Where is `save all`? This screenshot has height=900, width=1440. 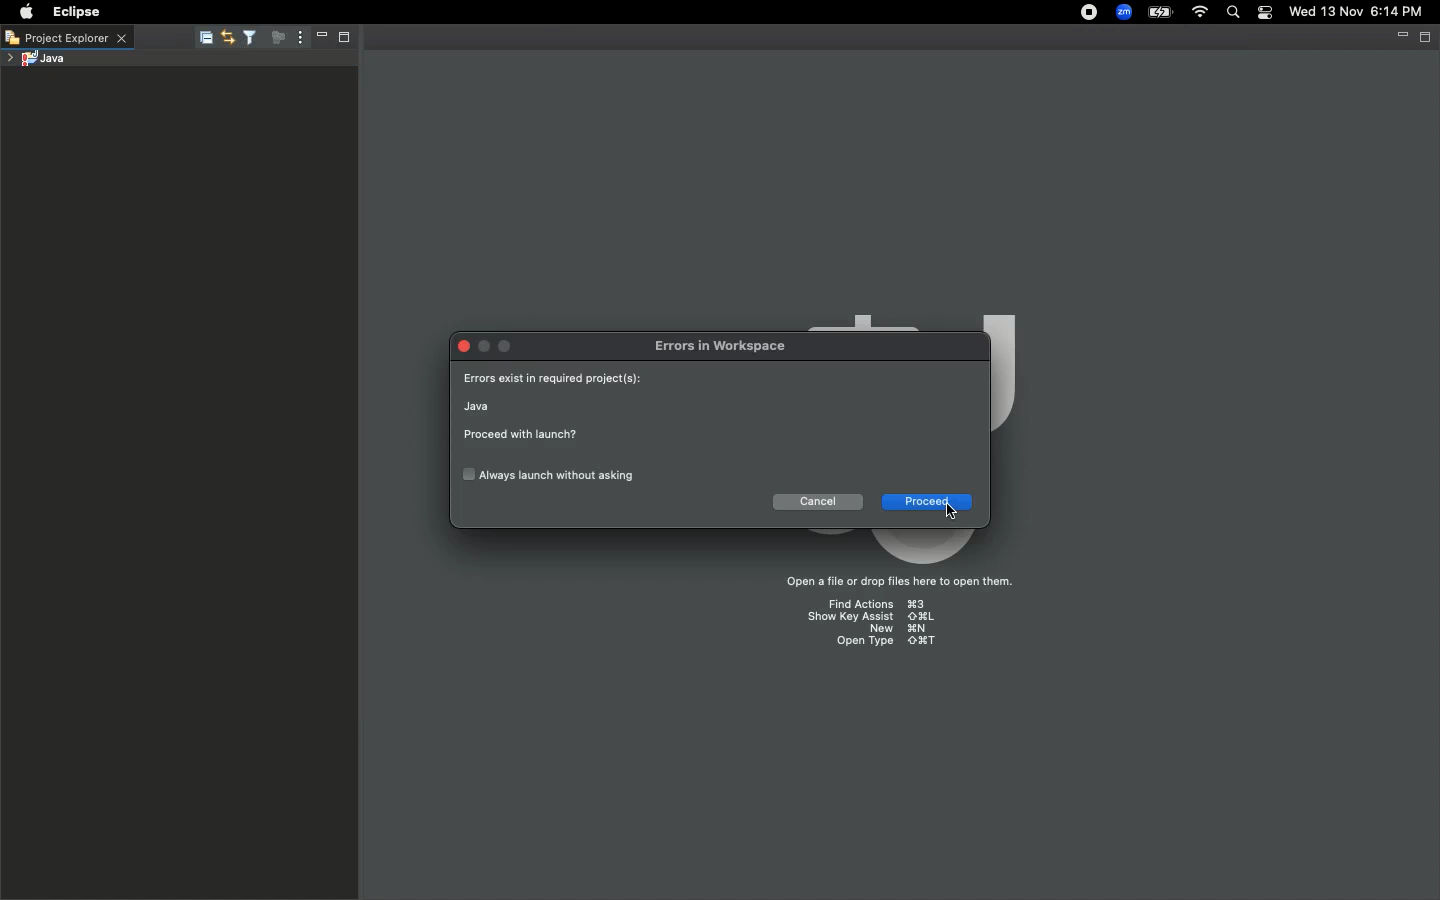 save all is located at coordinates (204, 40).